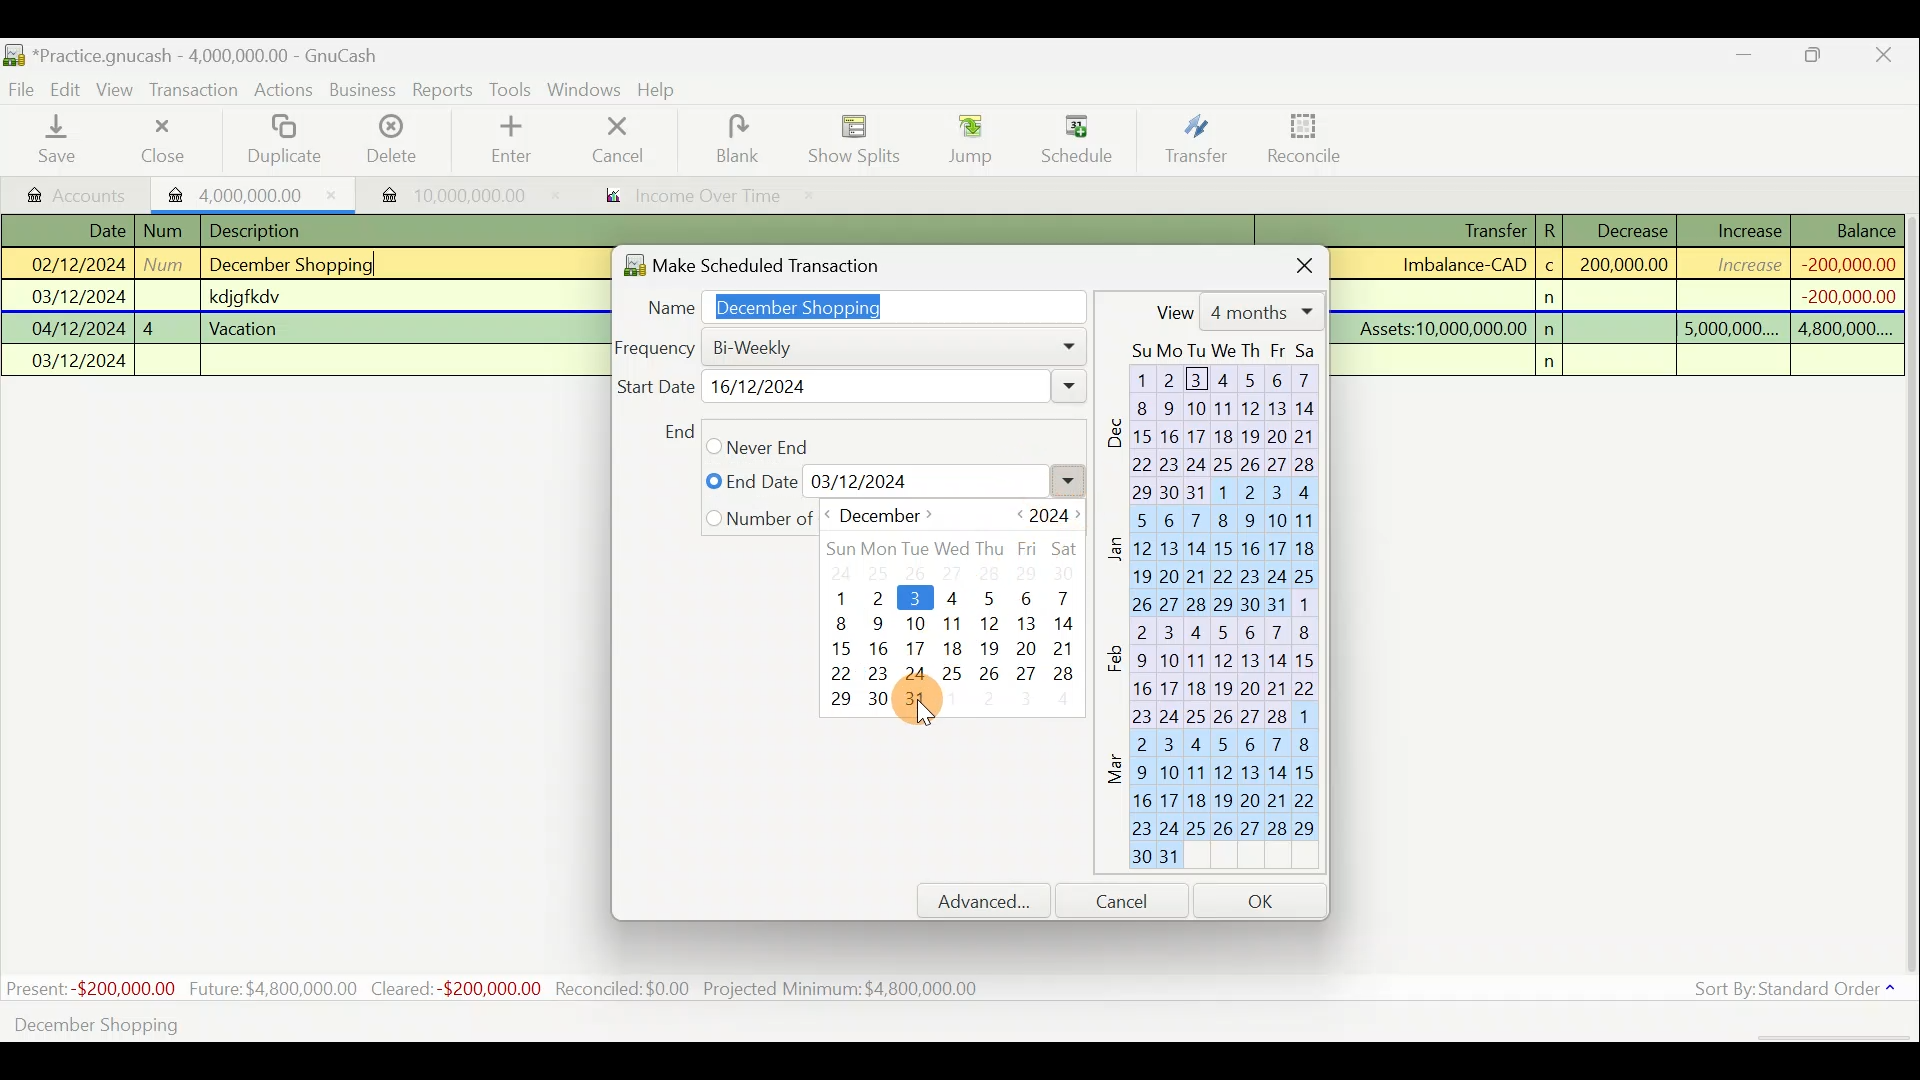 The image size is (1920, 1080). I want to click on Transaction details, so click(1629, 296).